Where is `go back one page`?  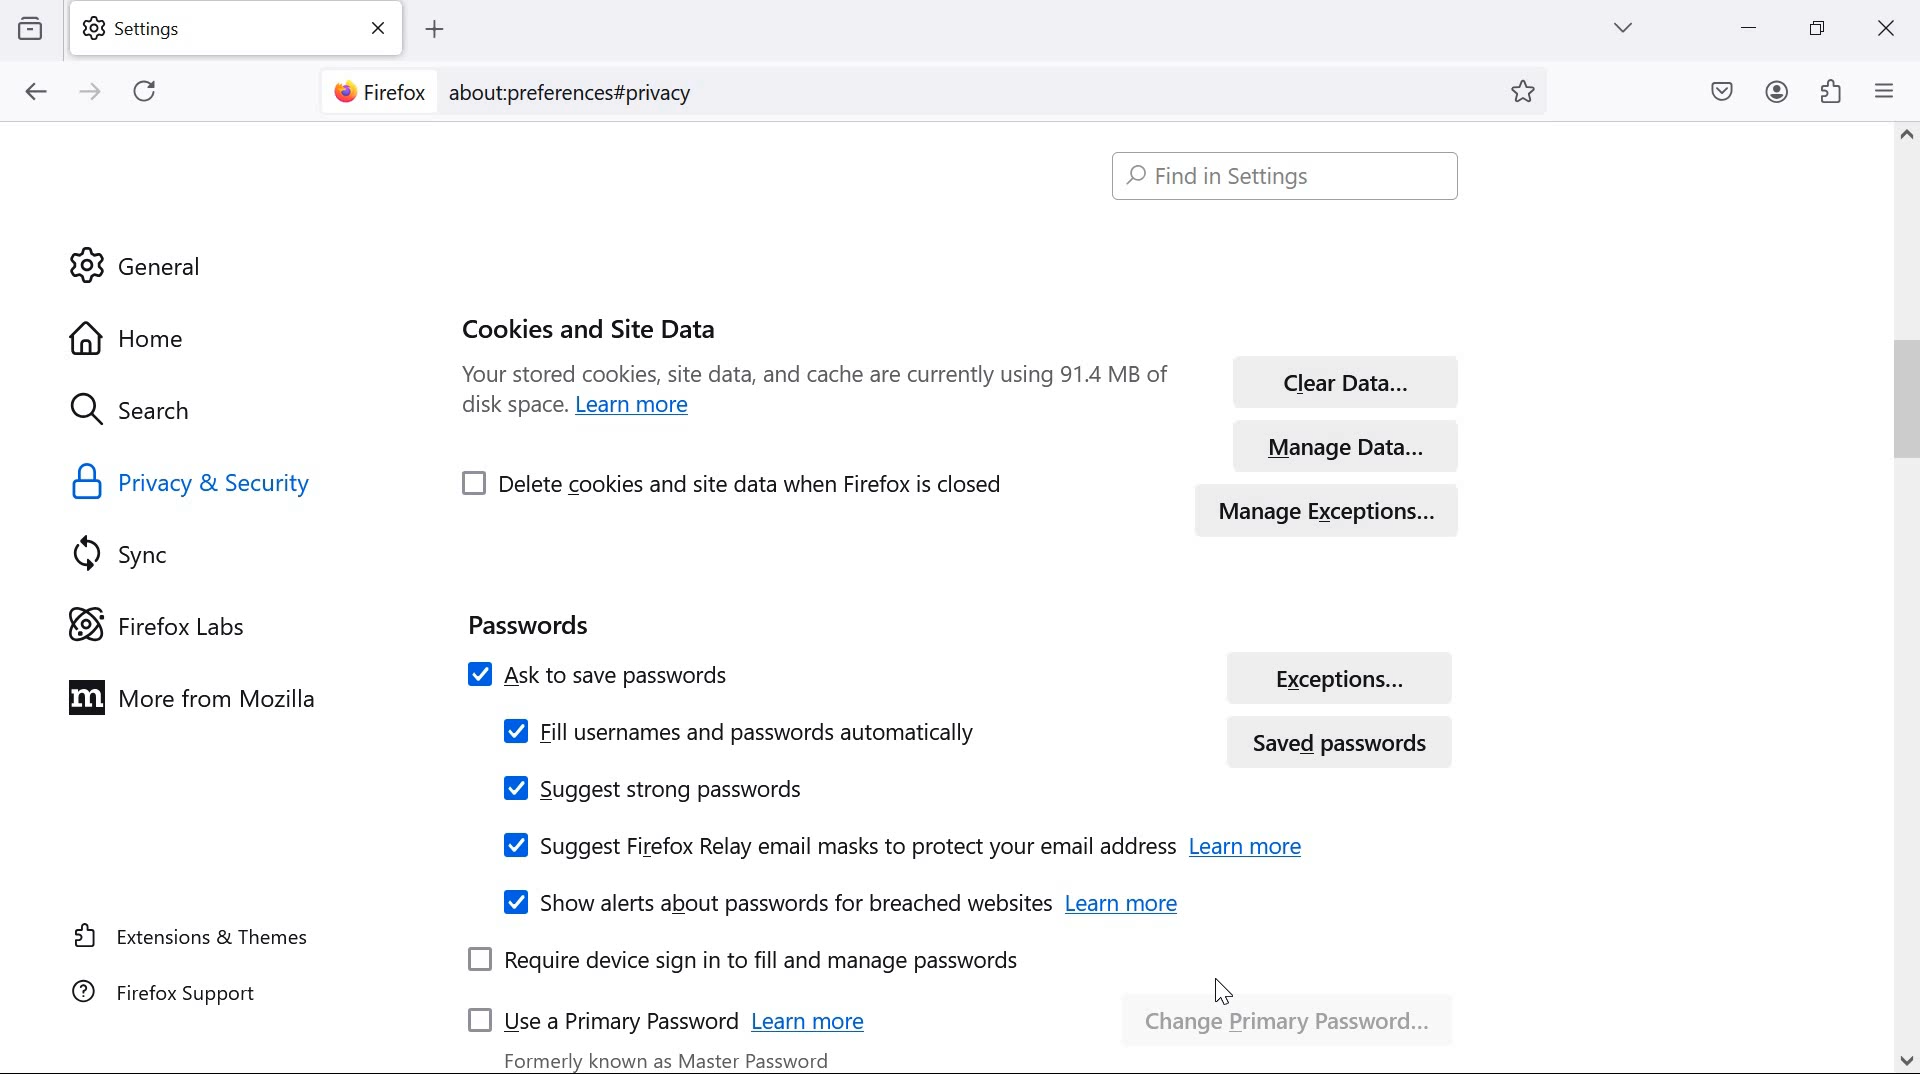
go back one page is located at coordinates (37, 91).